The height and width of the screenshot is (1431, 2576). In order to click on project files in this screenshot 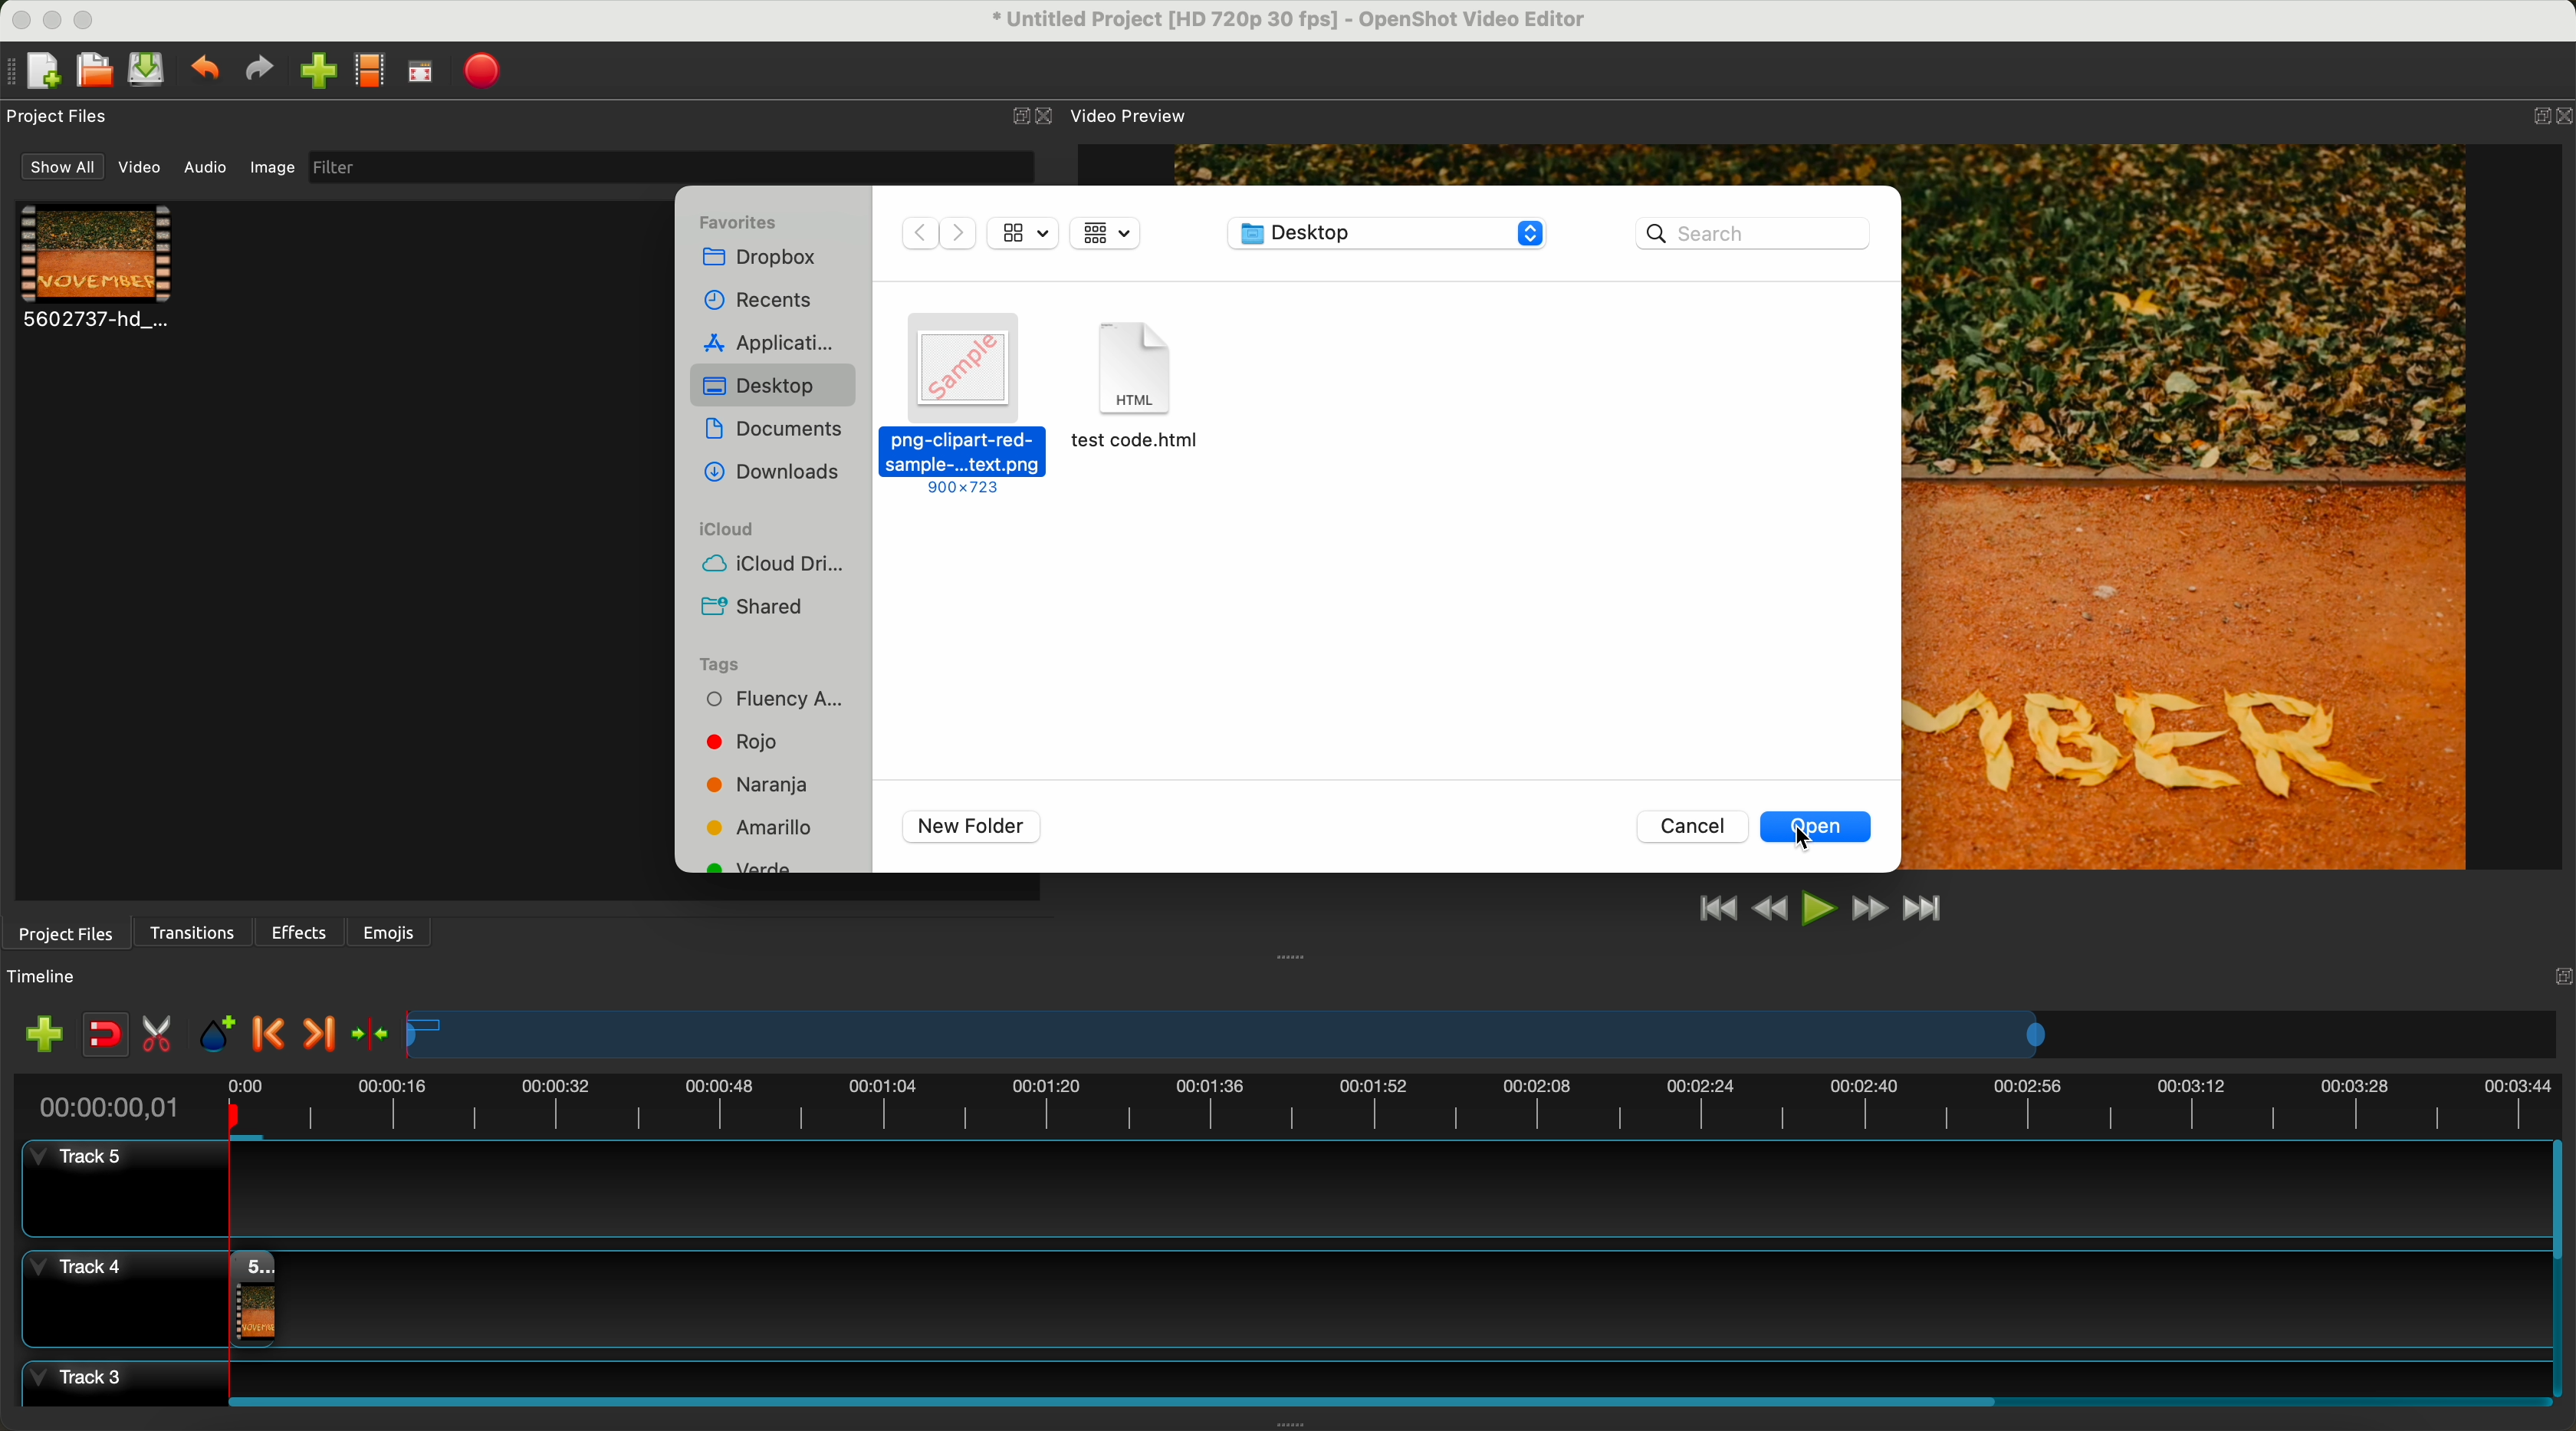, I will do `click(63, 932)`.